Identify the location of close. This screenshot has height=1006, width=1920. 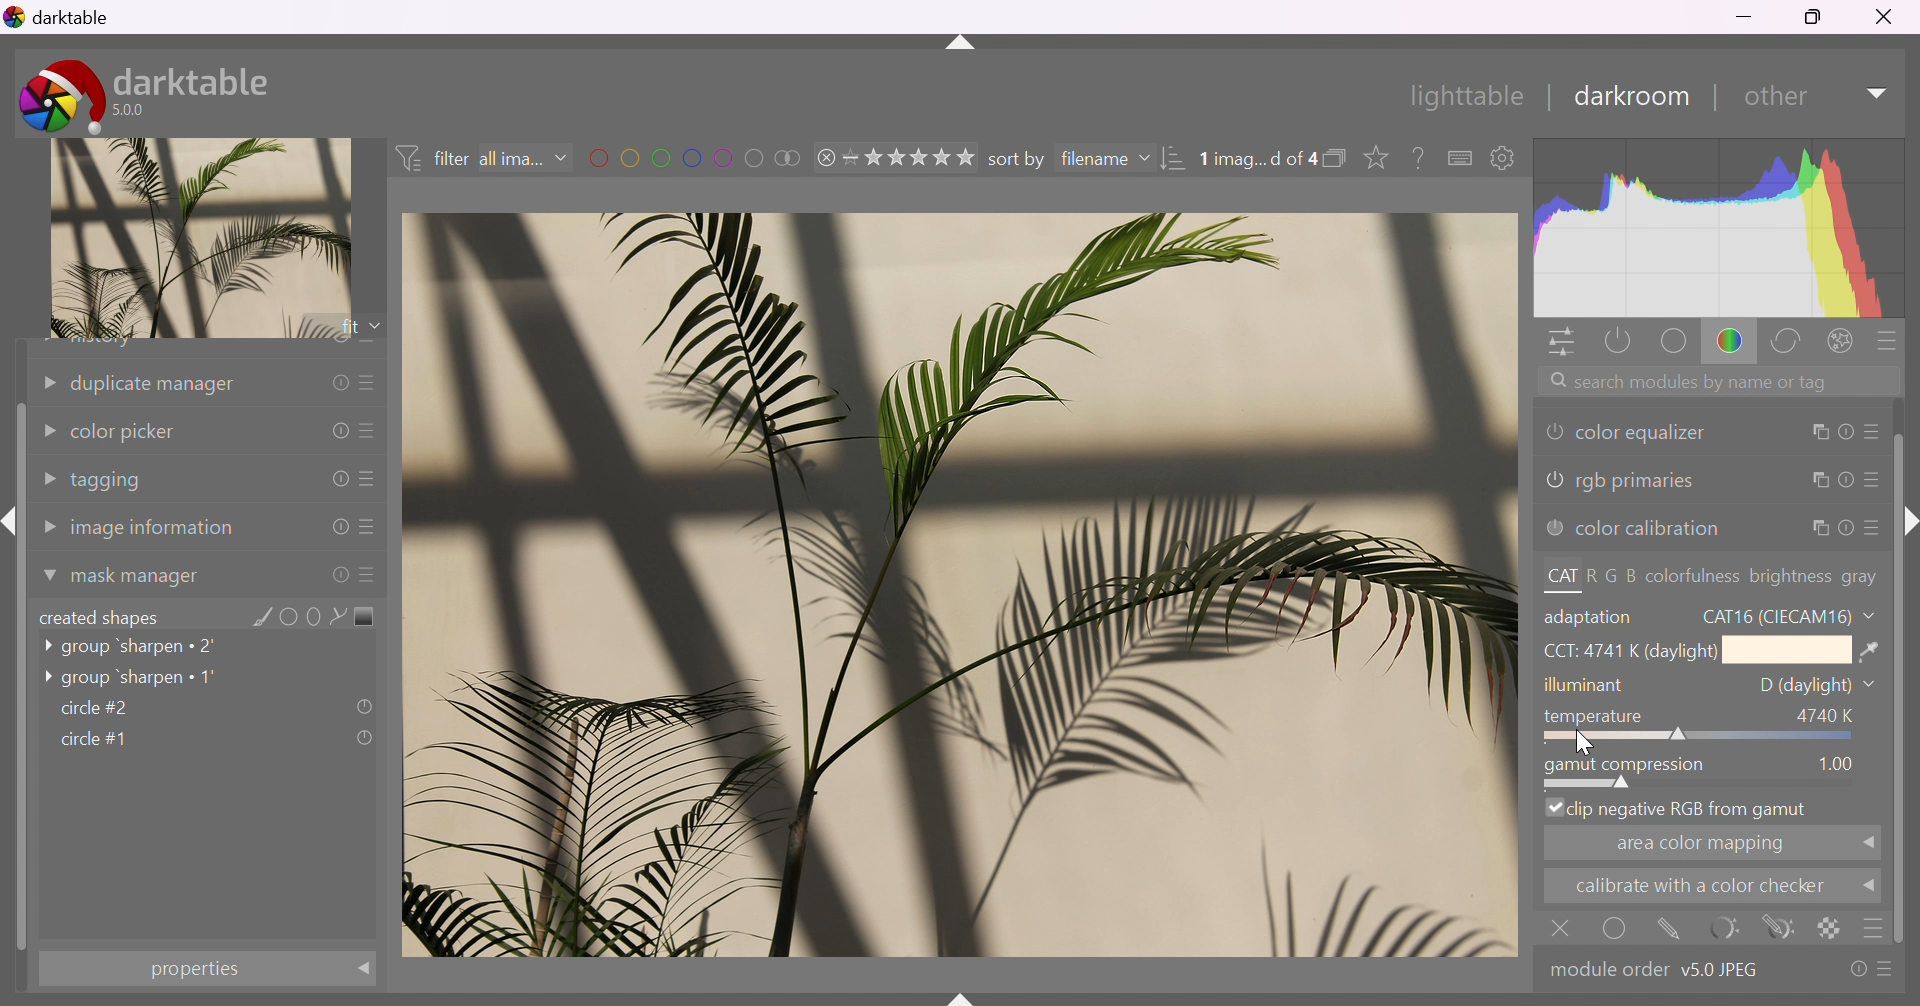
(1558, 931).